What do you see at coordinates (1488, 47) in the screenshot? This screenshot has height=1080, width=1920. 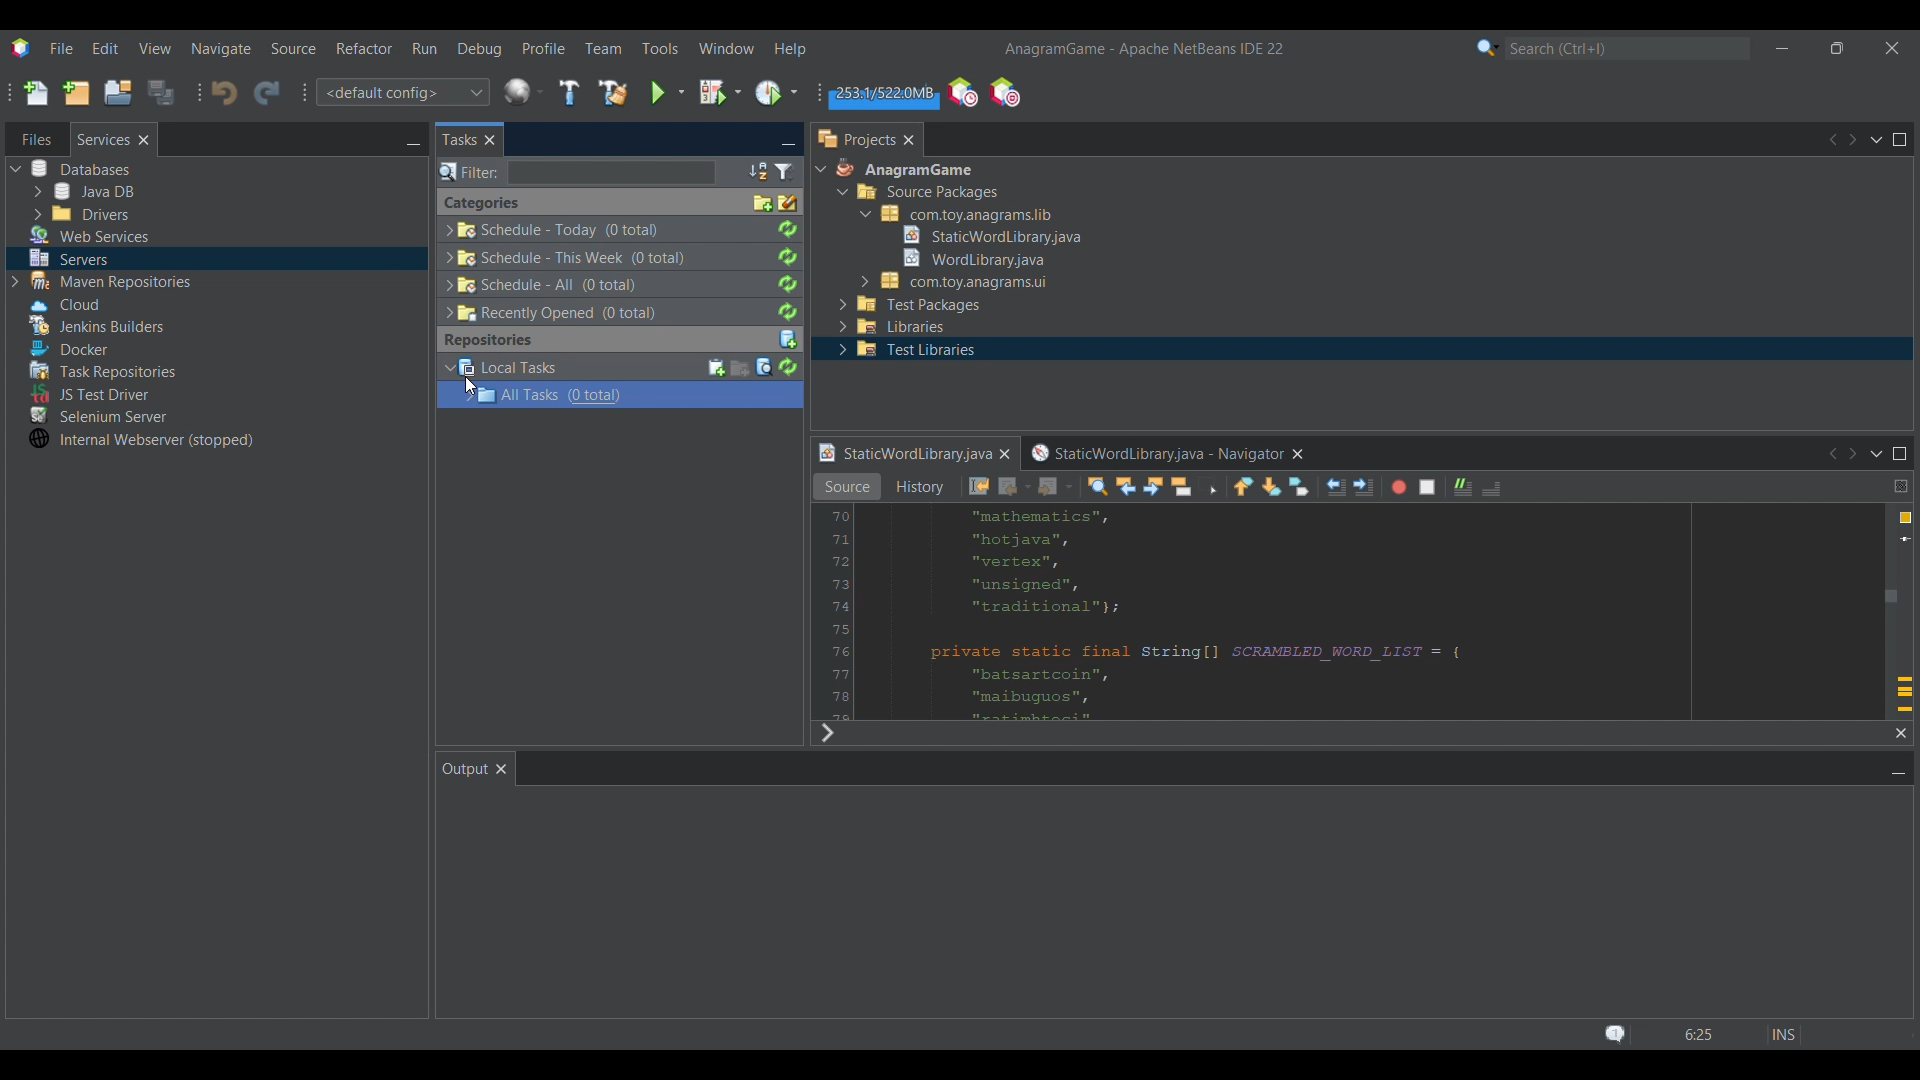 I see `Search category selection` at bounding box center [1488, 47].